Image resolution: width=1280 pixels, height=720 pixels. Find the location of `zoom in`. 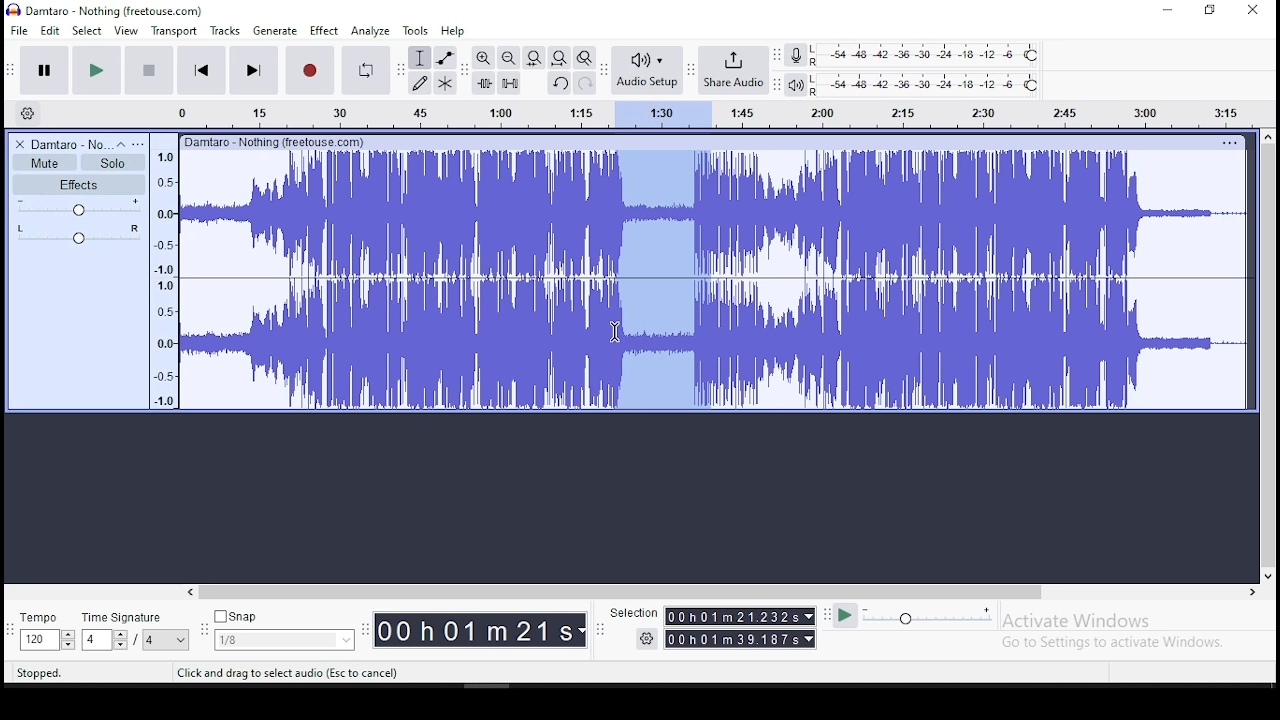

zoom in is located at coordinates (484, 57).